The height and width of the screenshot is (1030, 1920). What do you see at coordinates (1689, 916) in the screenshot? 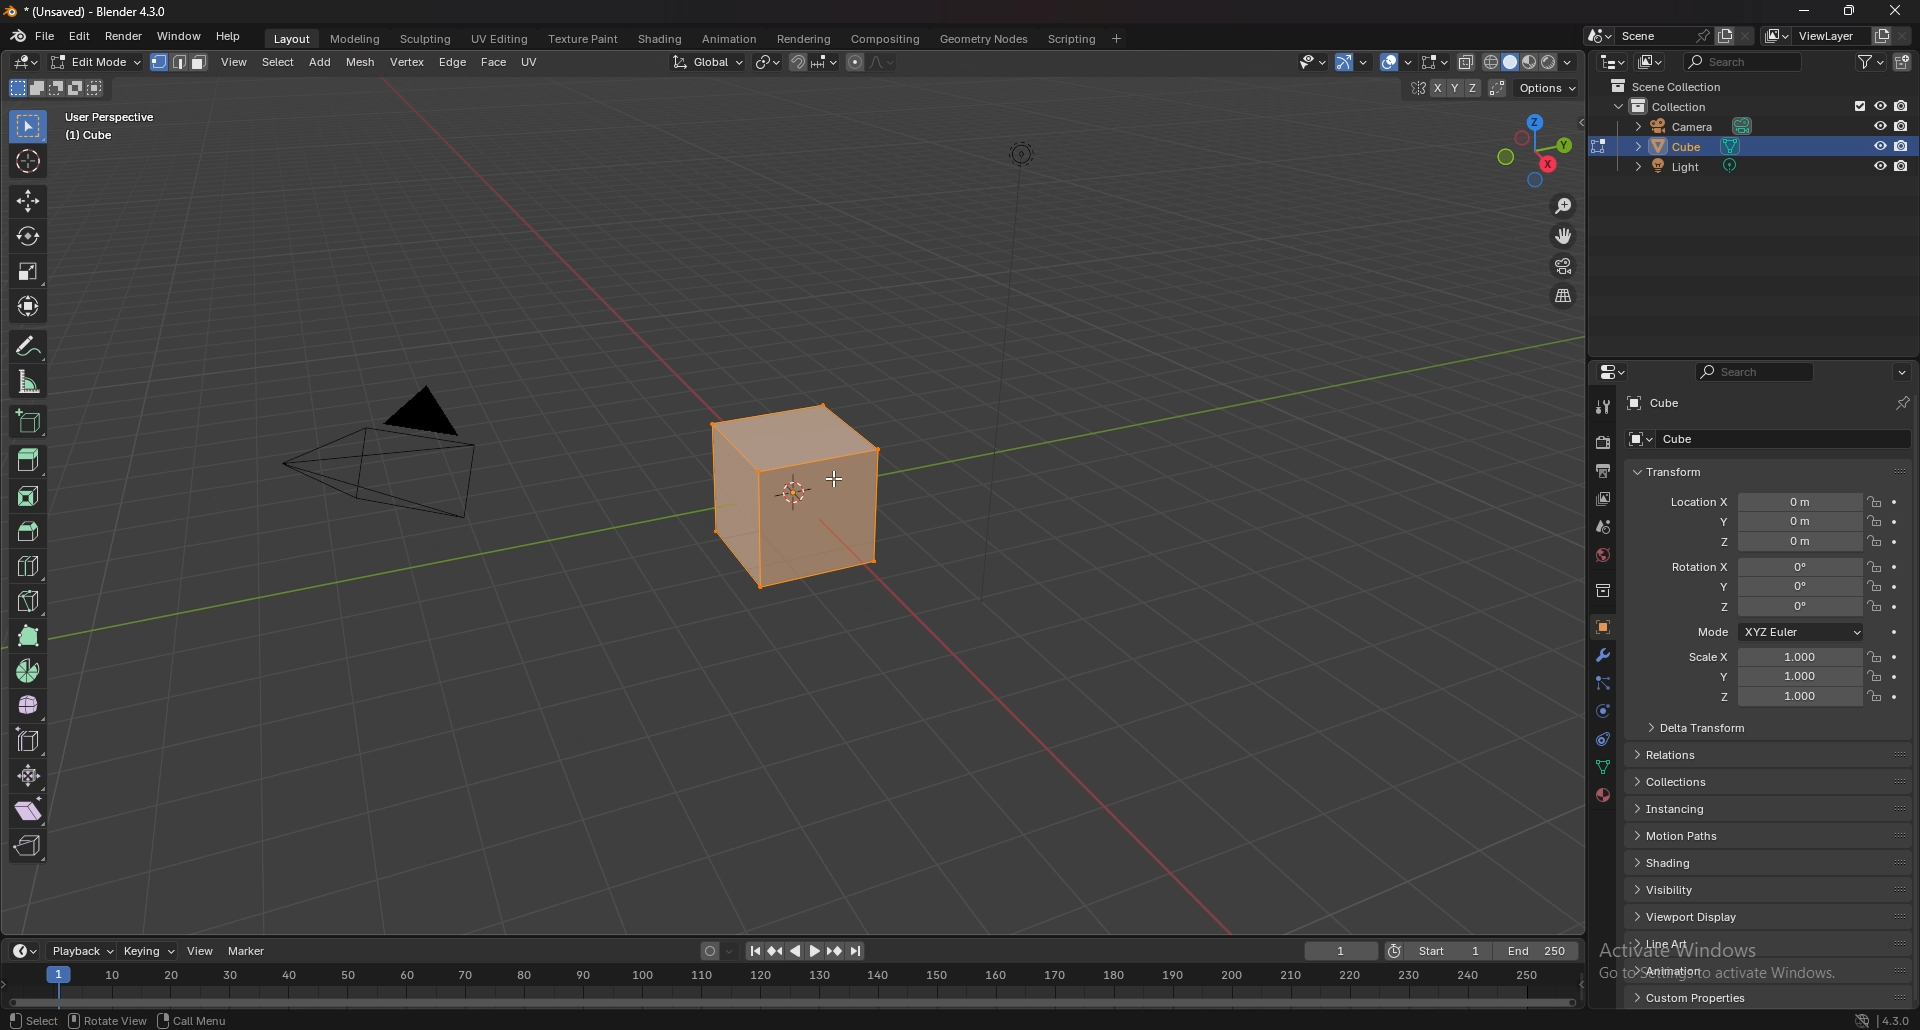
I see `viewport display` at bounding box center [1689, 916].